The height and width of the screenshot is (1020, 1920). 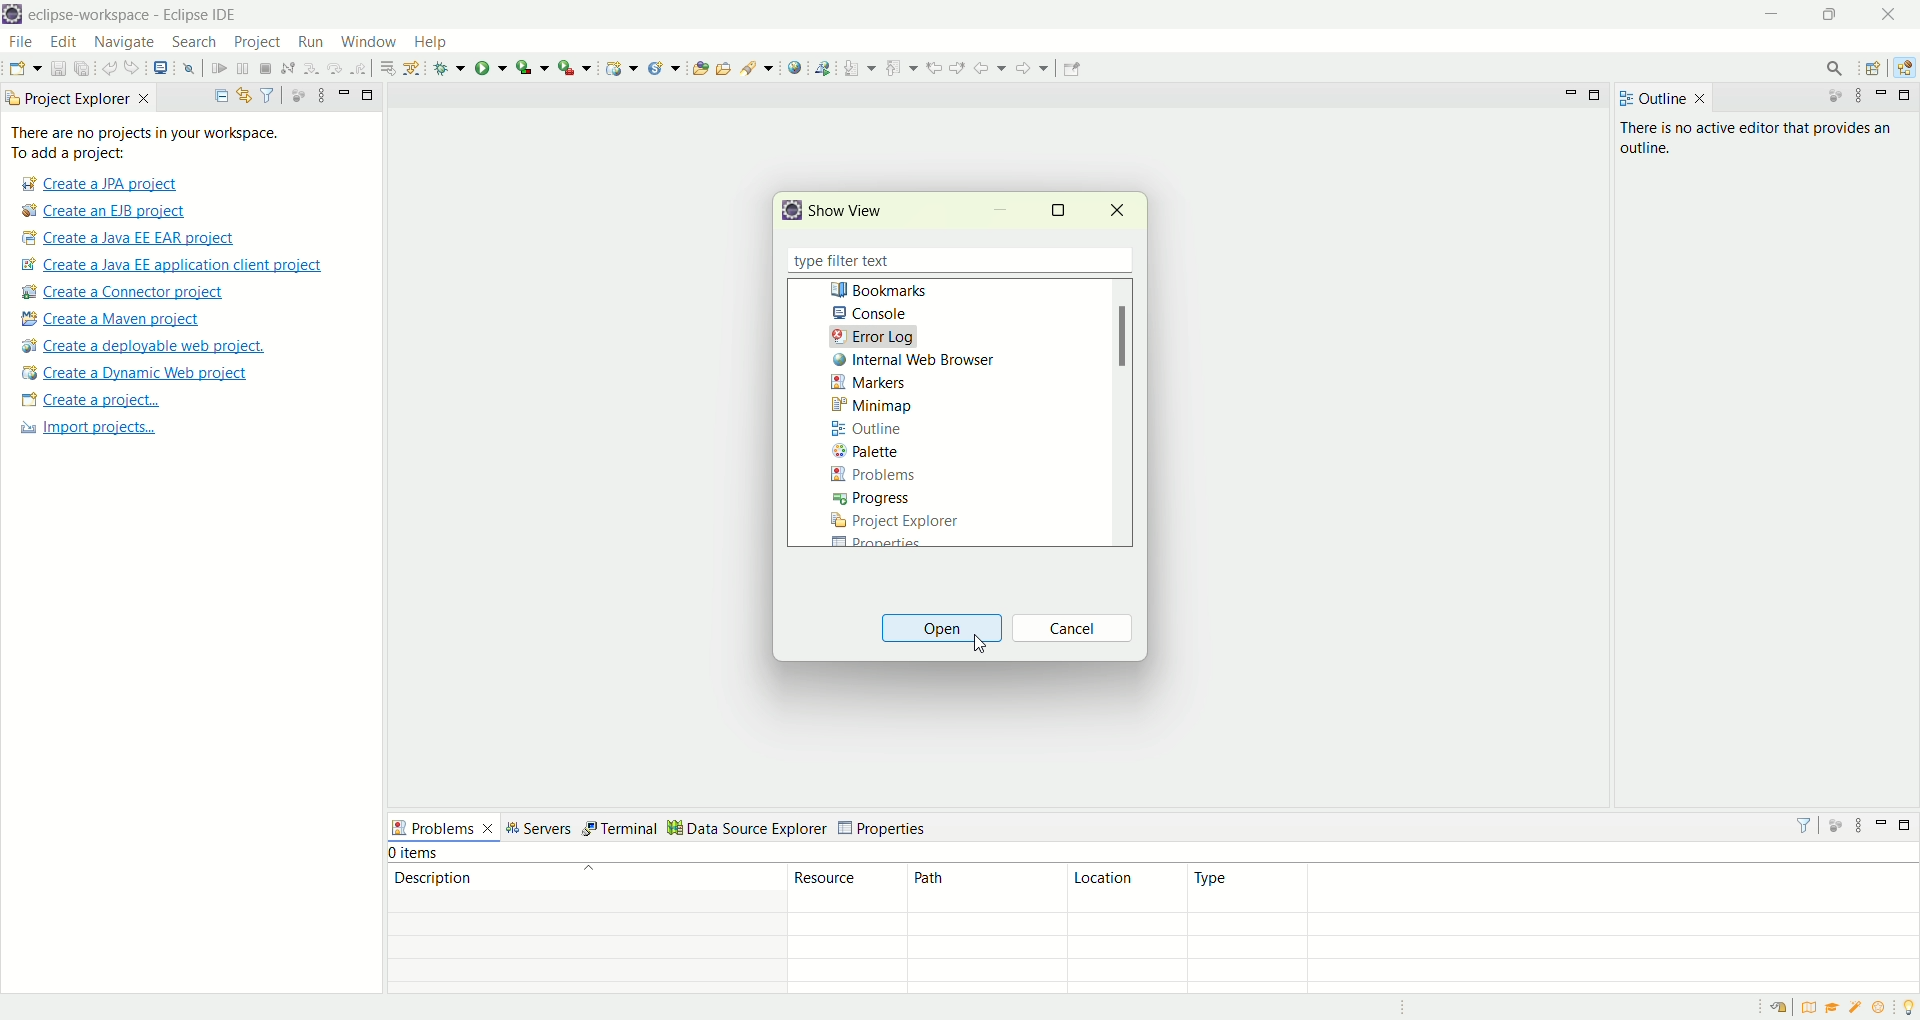 What do you see at coordinates (286, 67) in the screenshot?
I see `disconnect` at bounding box center [286, 67].